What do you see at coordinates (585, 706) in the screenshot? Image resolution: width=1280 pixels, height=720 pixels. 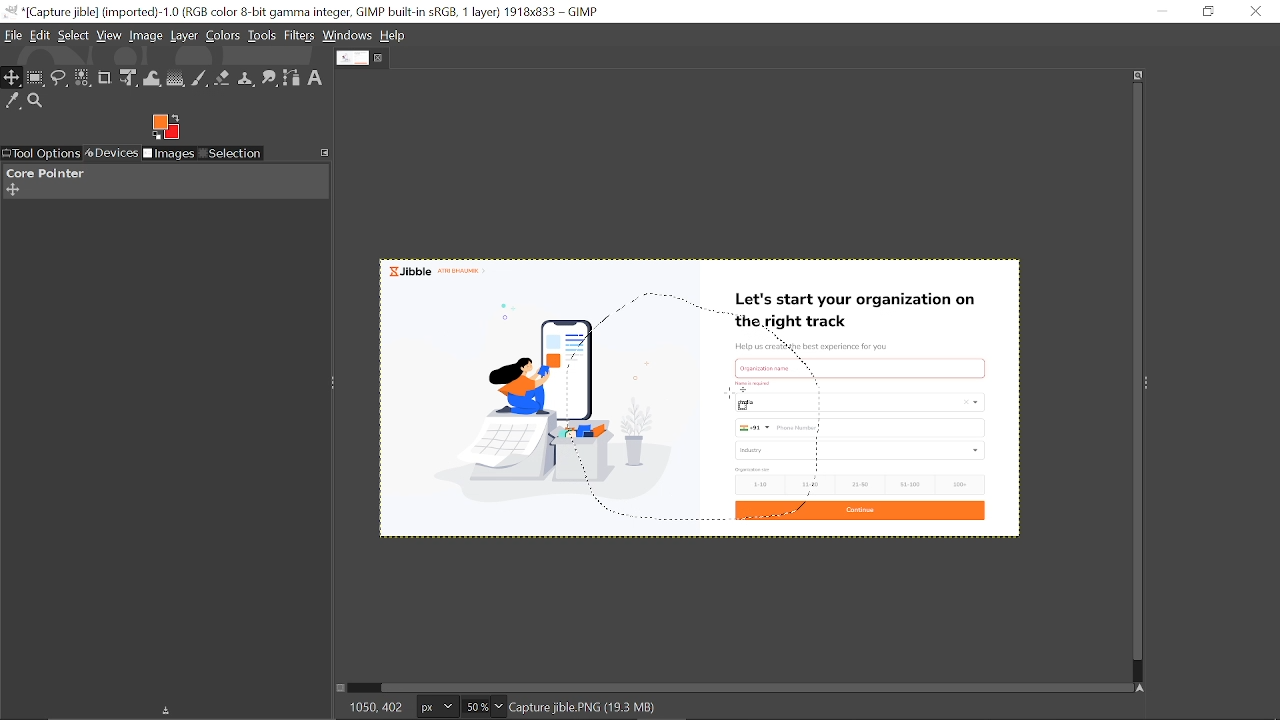 I see `Capture jble.PNG(18.6 MB` at bounding box center [585, 706].